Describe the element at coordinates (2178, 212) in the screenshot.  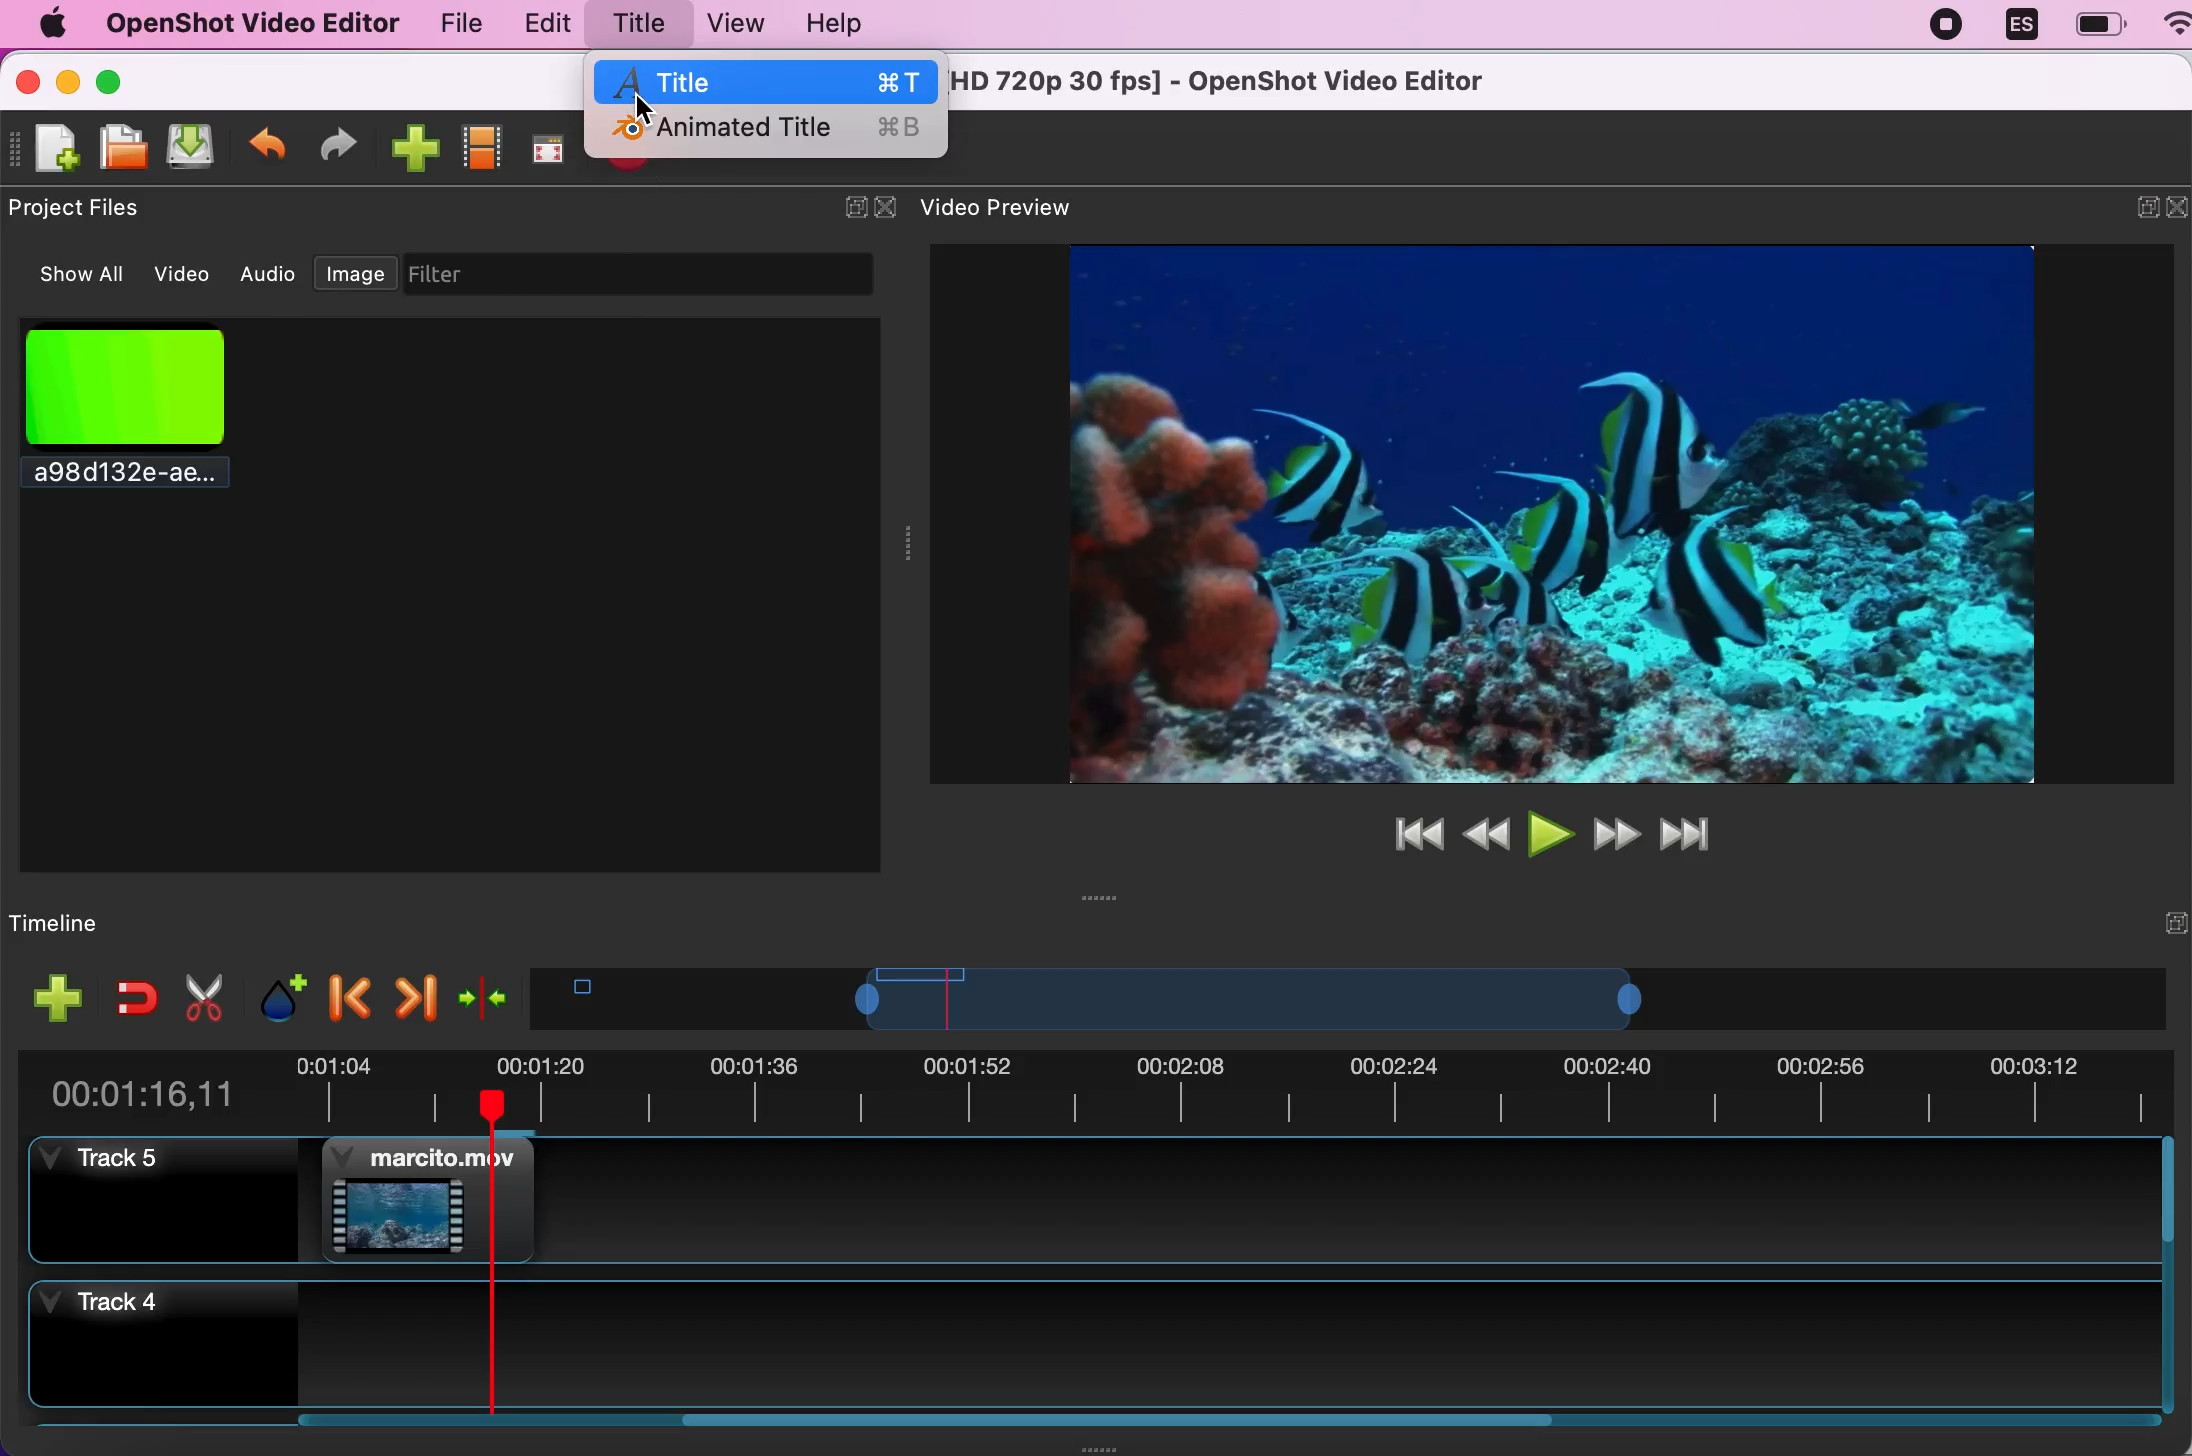
I see `close` at that location.